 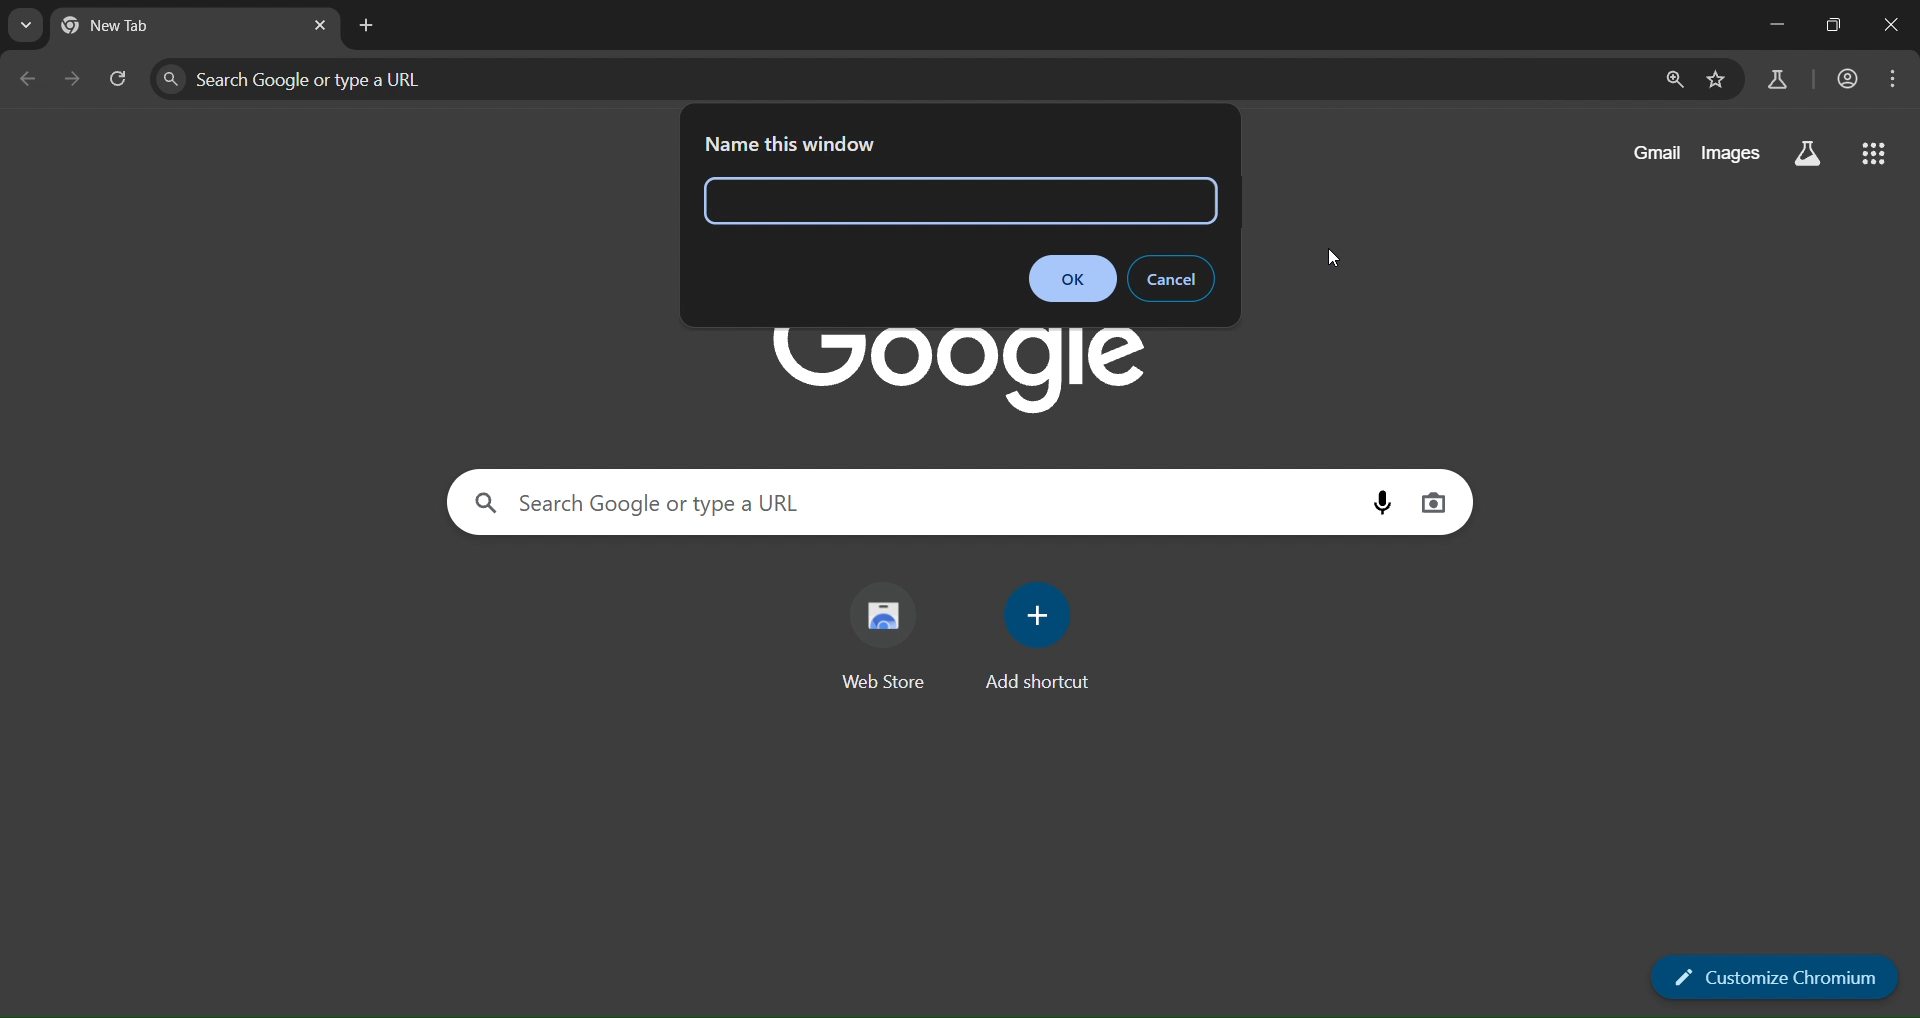 What do you see at coordinates (1777, 79) in the screenshot?
I see `search labs` at bounding box center [1777, 79].